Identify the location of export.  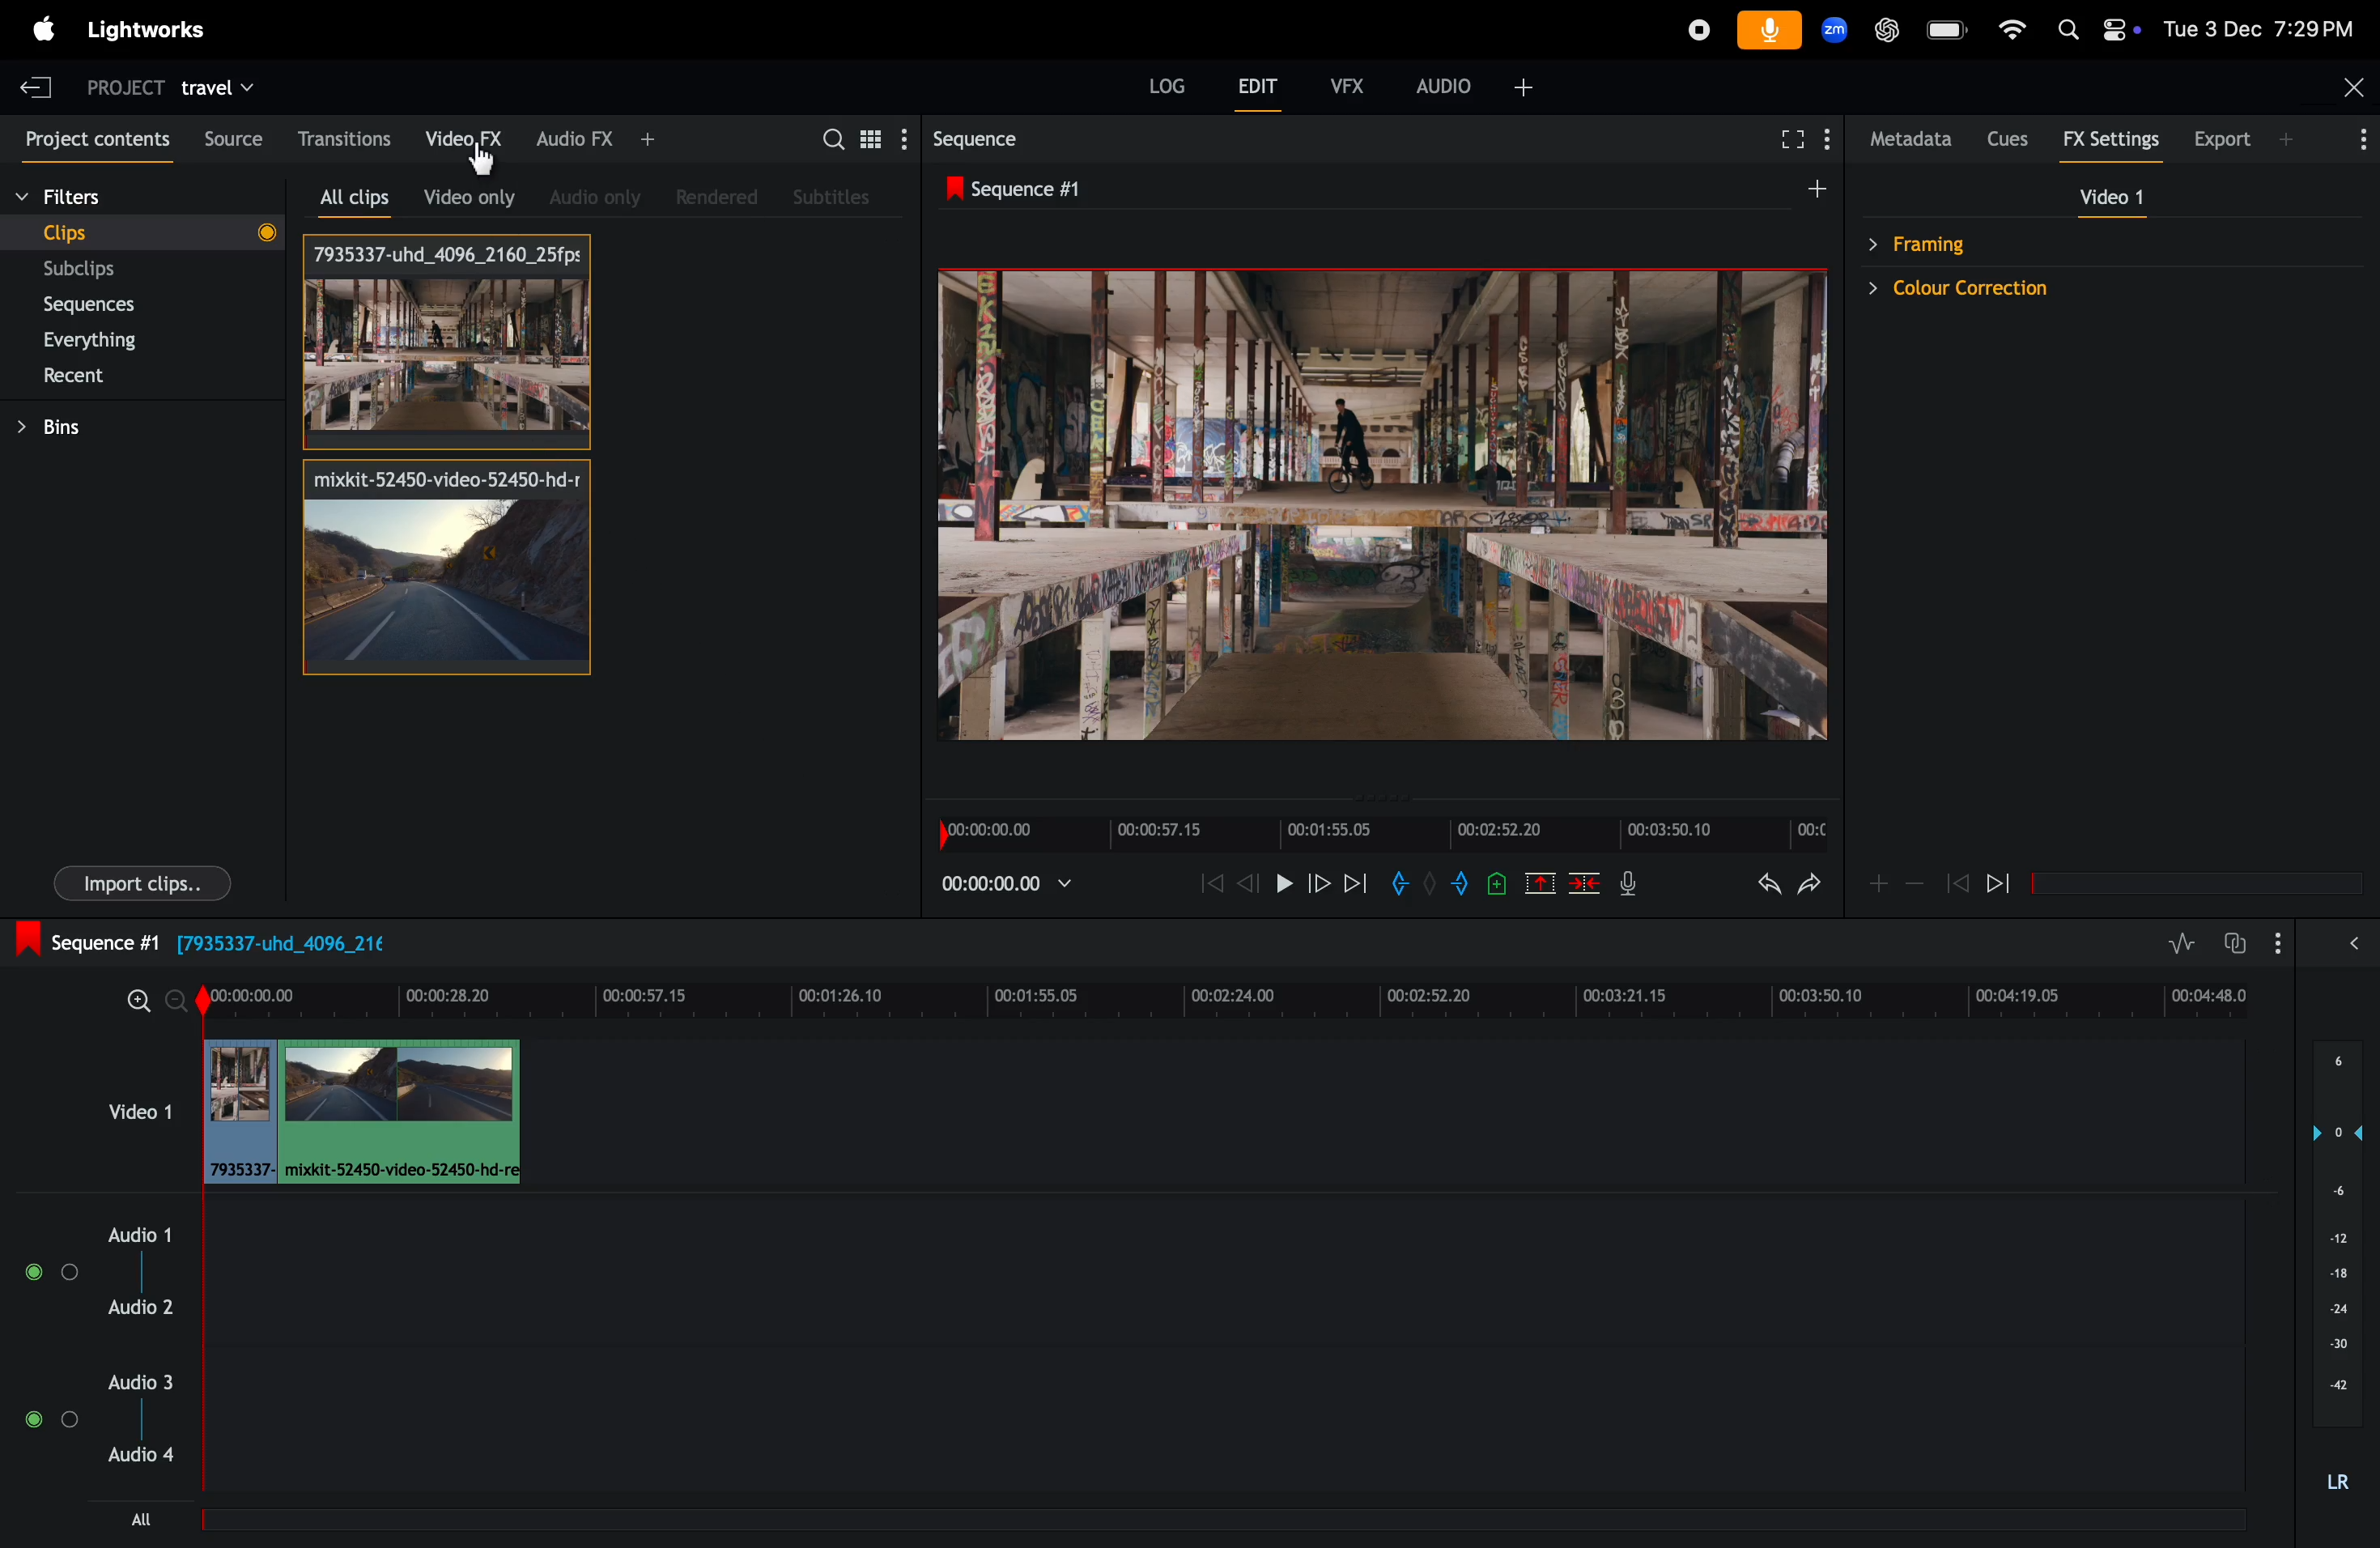
(2282, 142).